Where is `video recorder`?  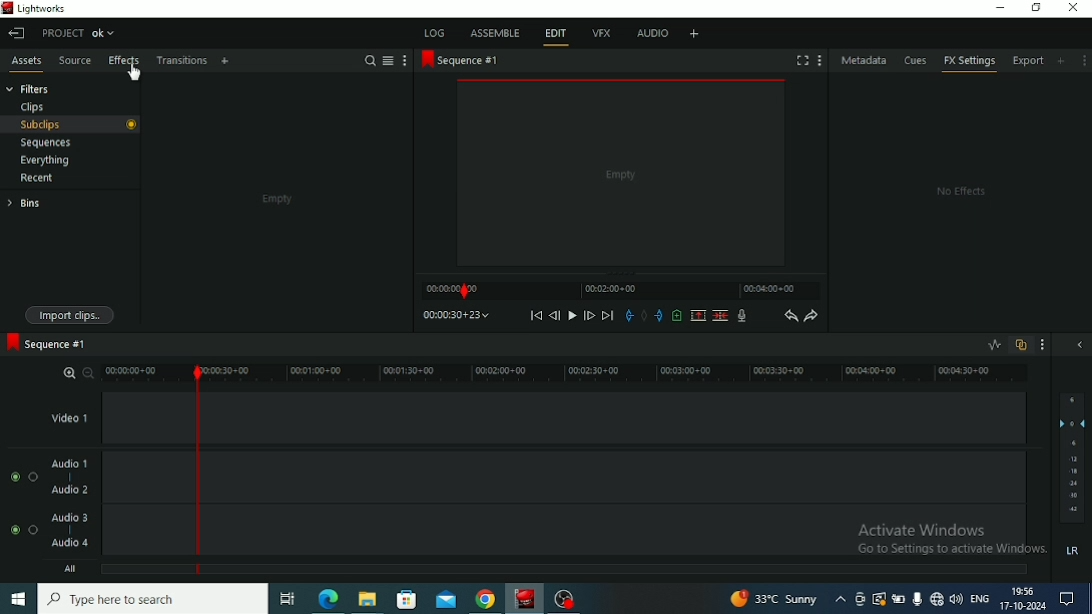 video recorder is located at coordinates (862, 599).